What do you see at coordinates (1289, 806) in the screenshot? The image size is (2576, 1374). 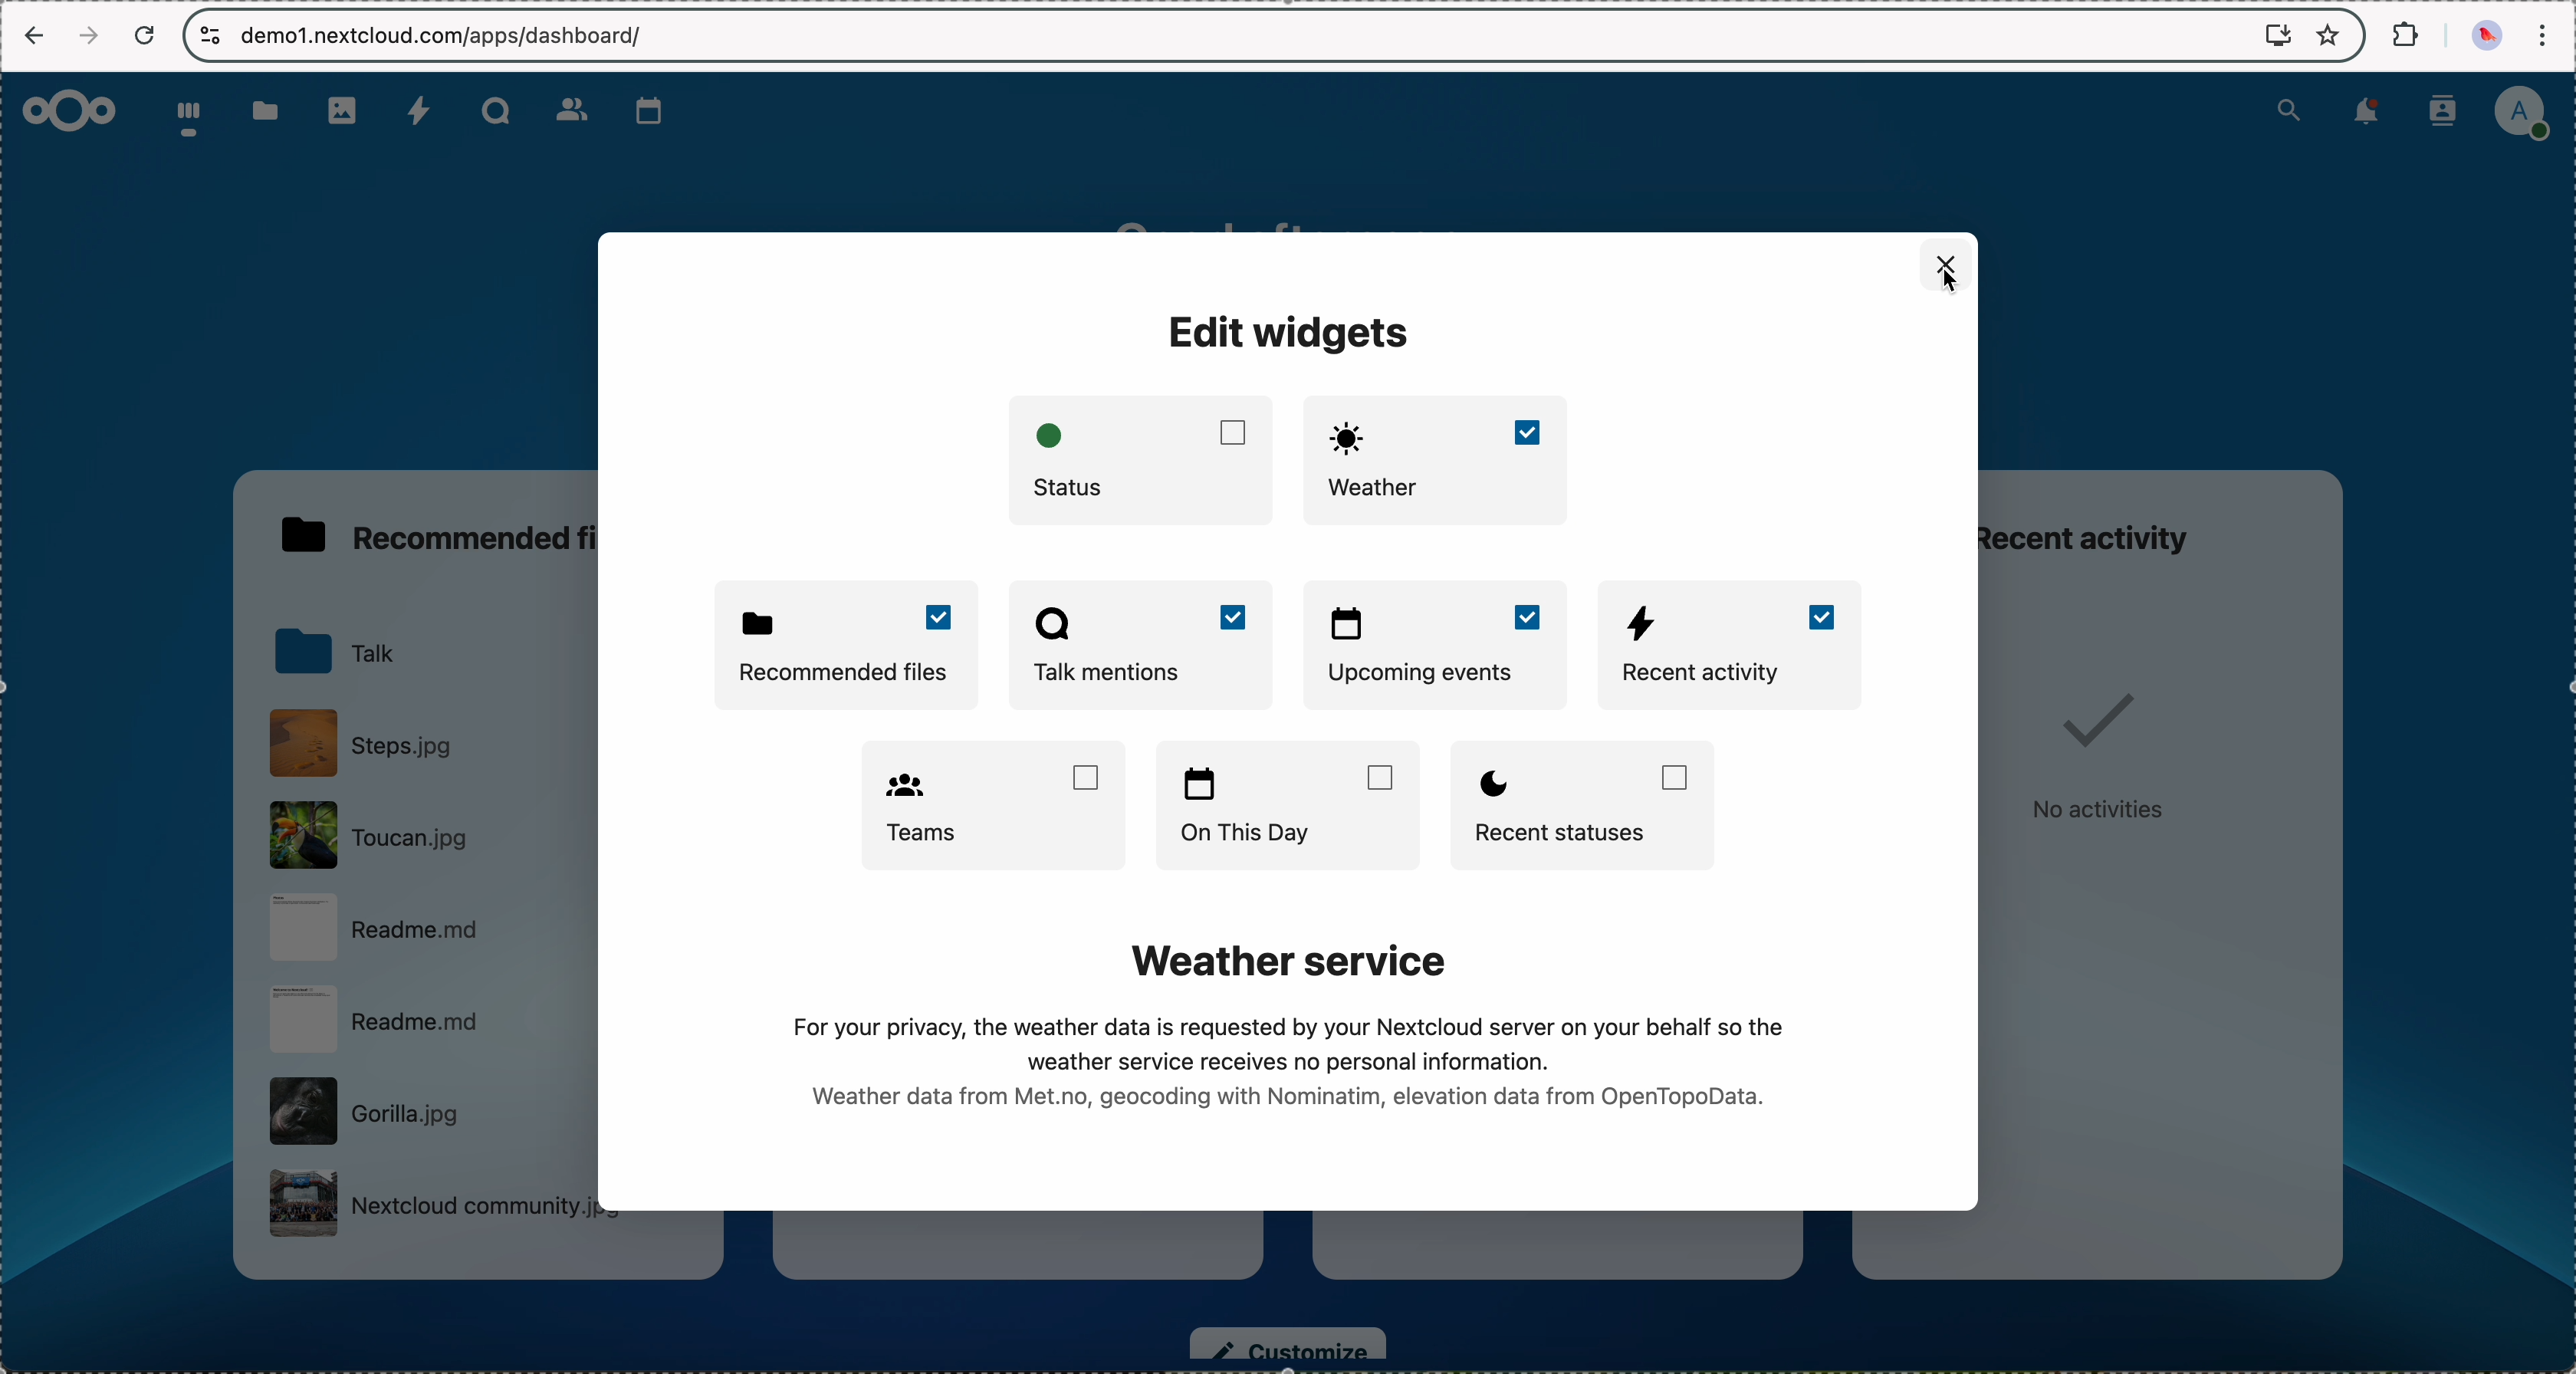 I see `on this day` at bounding box center [1289, 806].